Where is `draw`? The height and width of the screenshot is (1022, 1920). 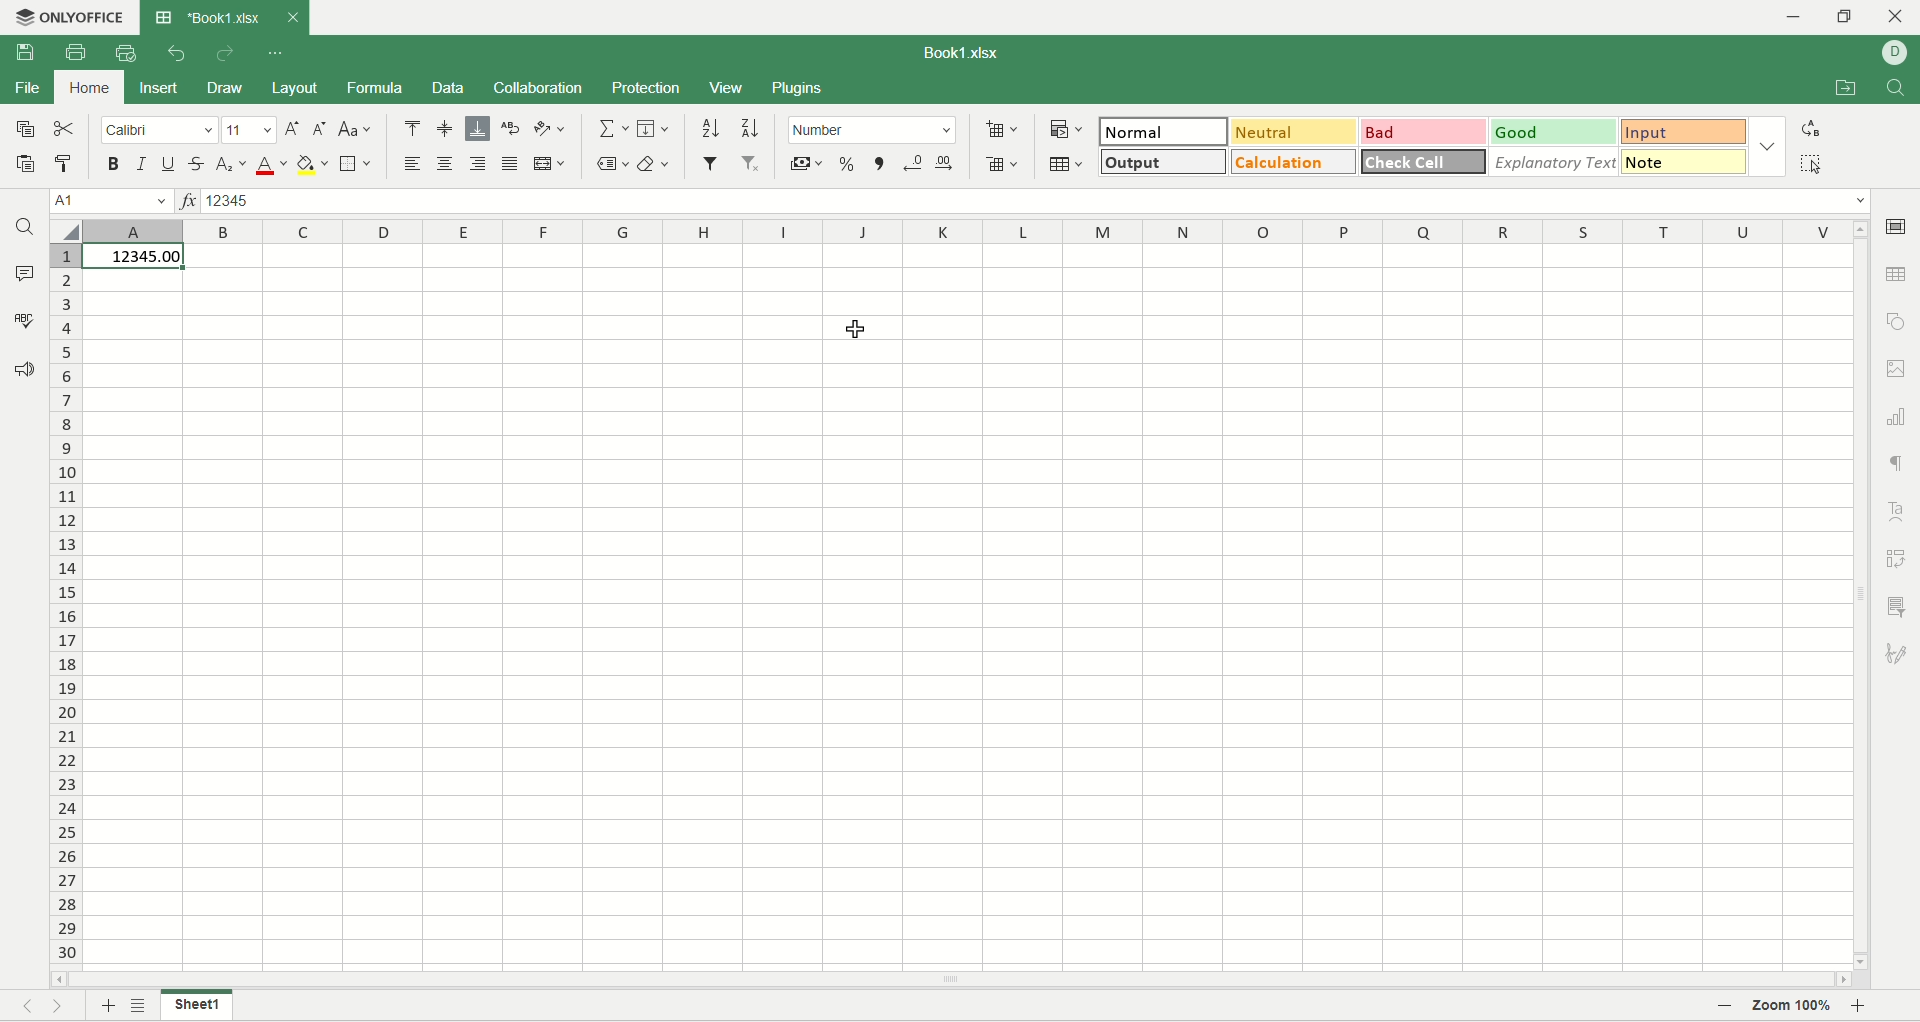 draw is located at coordinates (223, 88).